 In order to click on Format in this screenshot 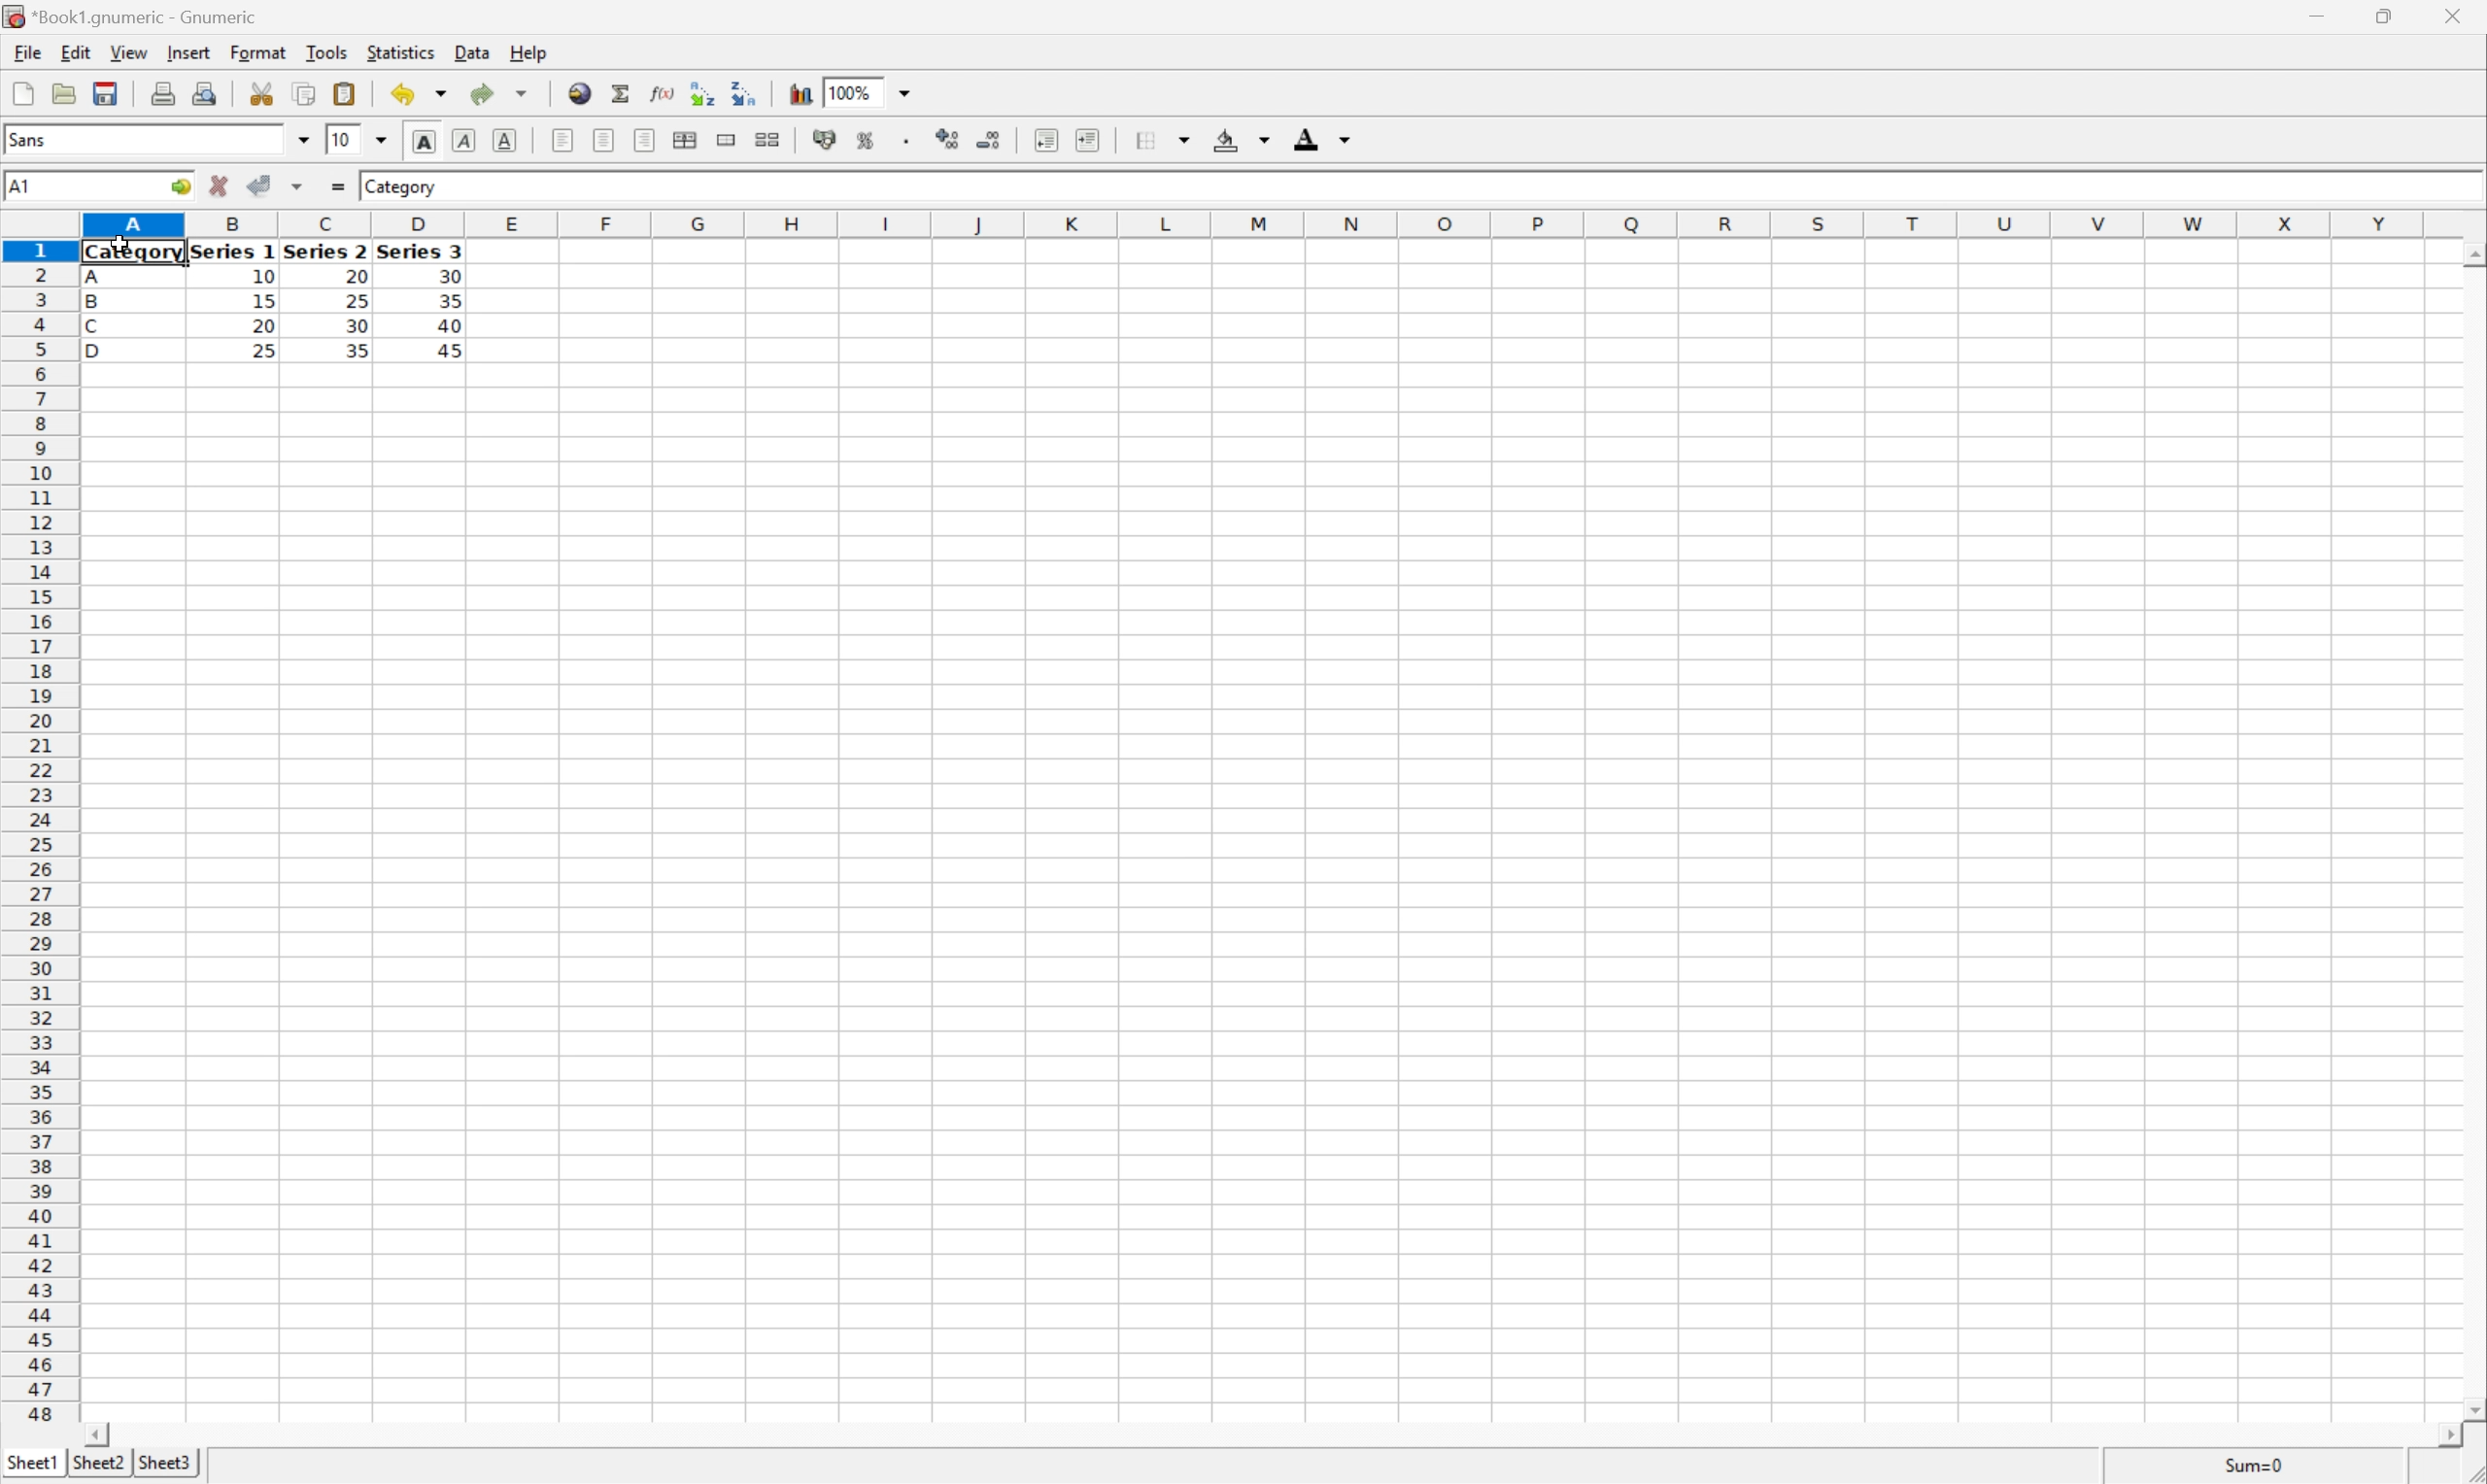, I will do `click(258, 51)`.